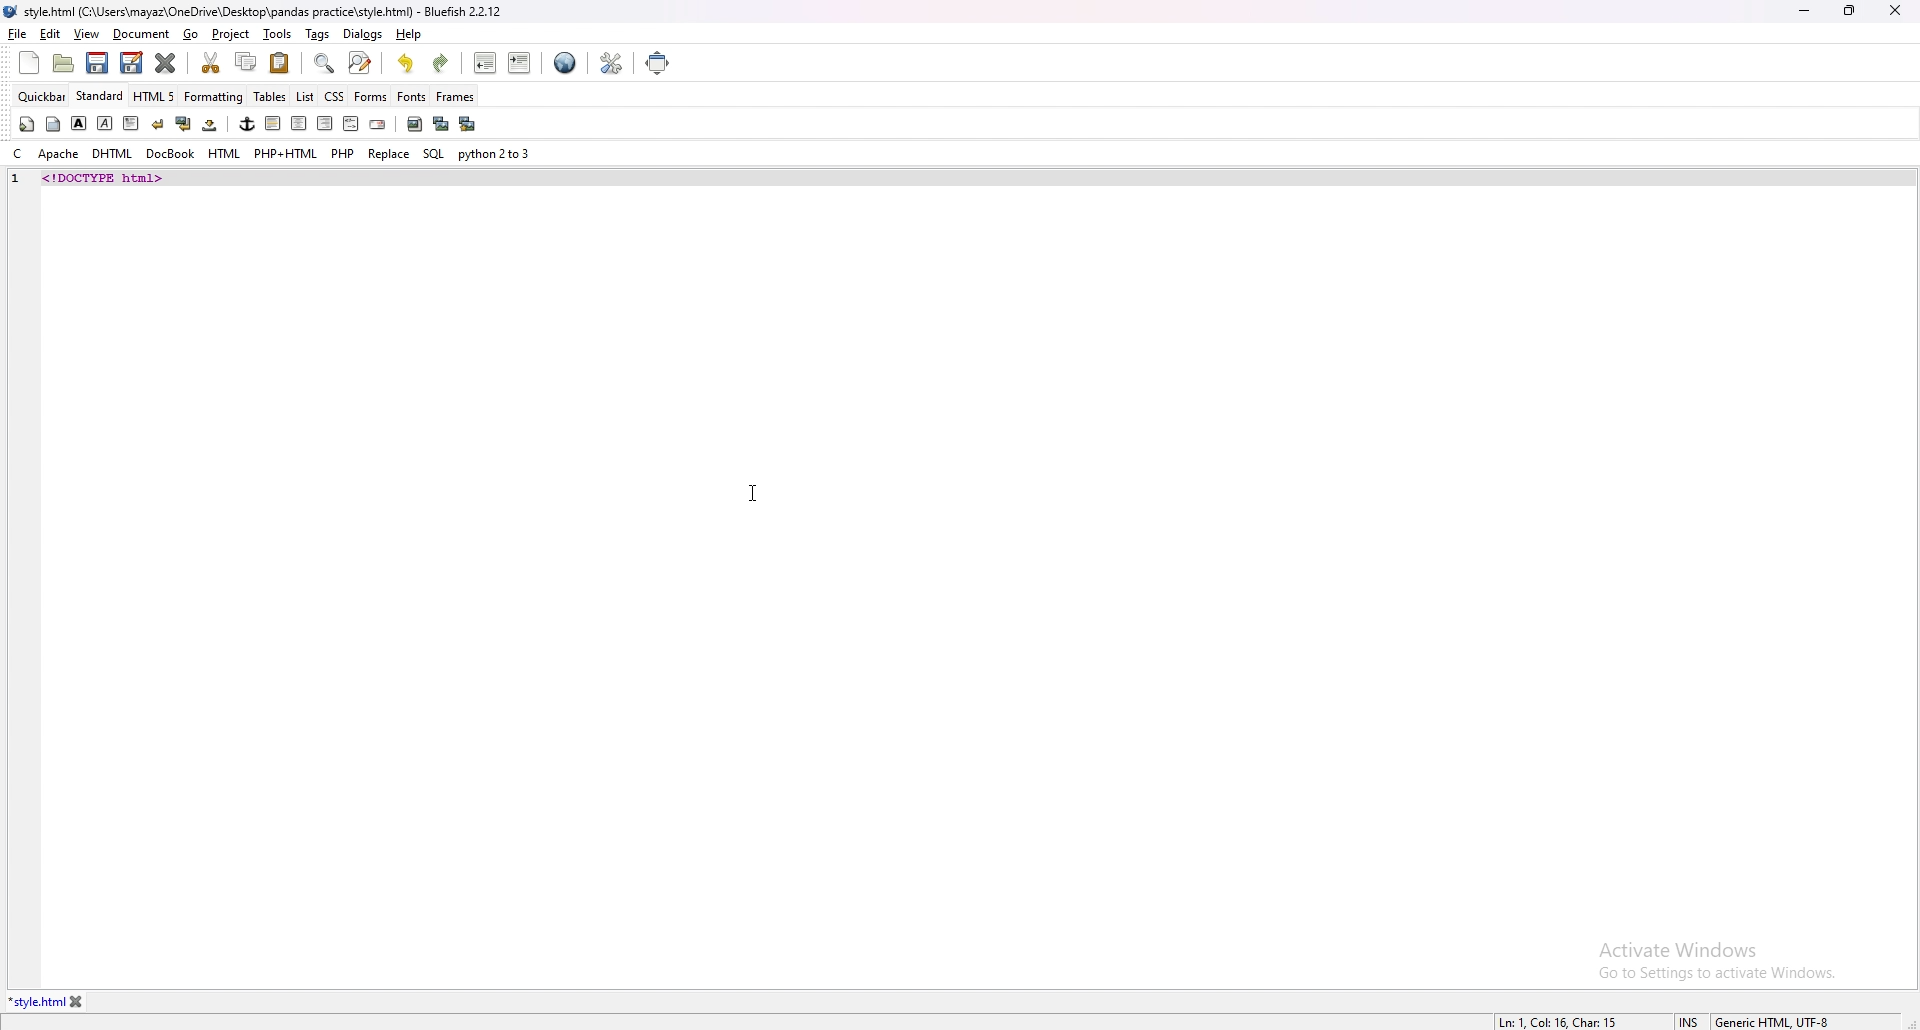  What do you see at coordinates (167, 63) in the screenshot?
I see `close current tab` at bounding box center [167, 63].